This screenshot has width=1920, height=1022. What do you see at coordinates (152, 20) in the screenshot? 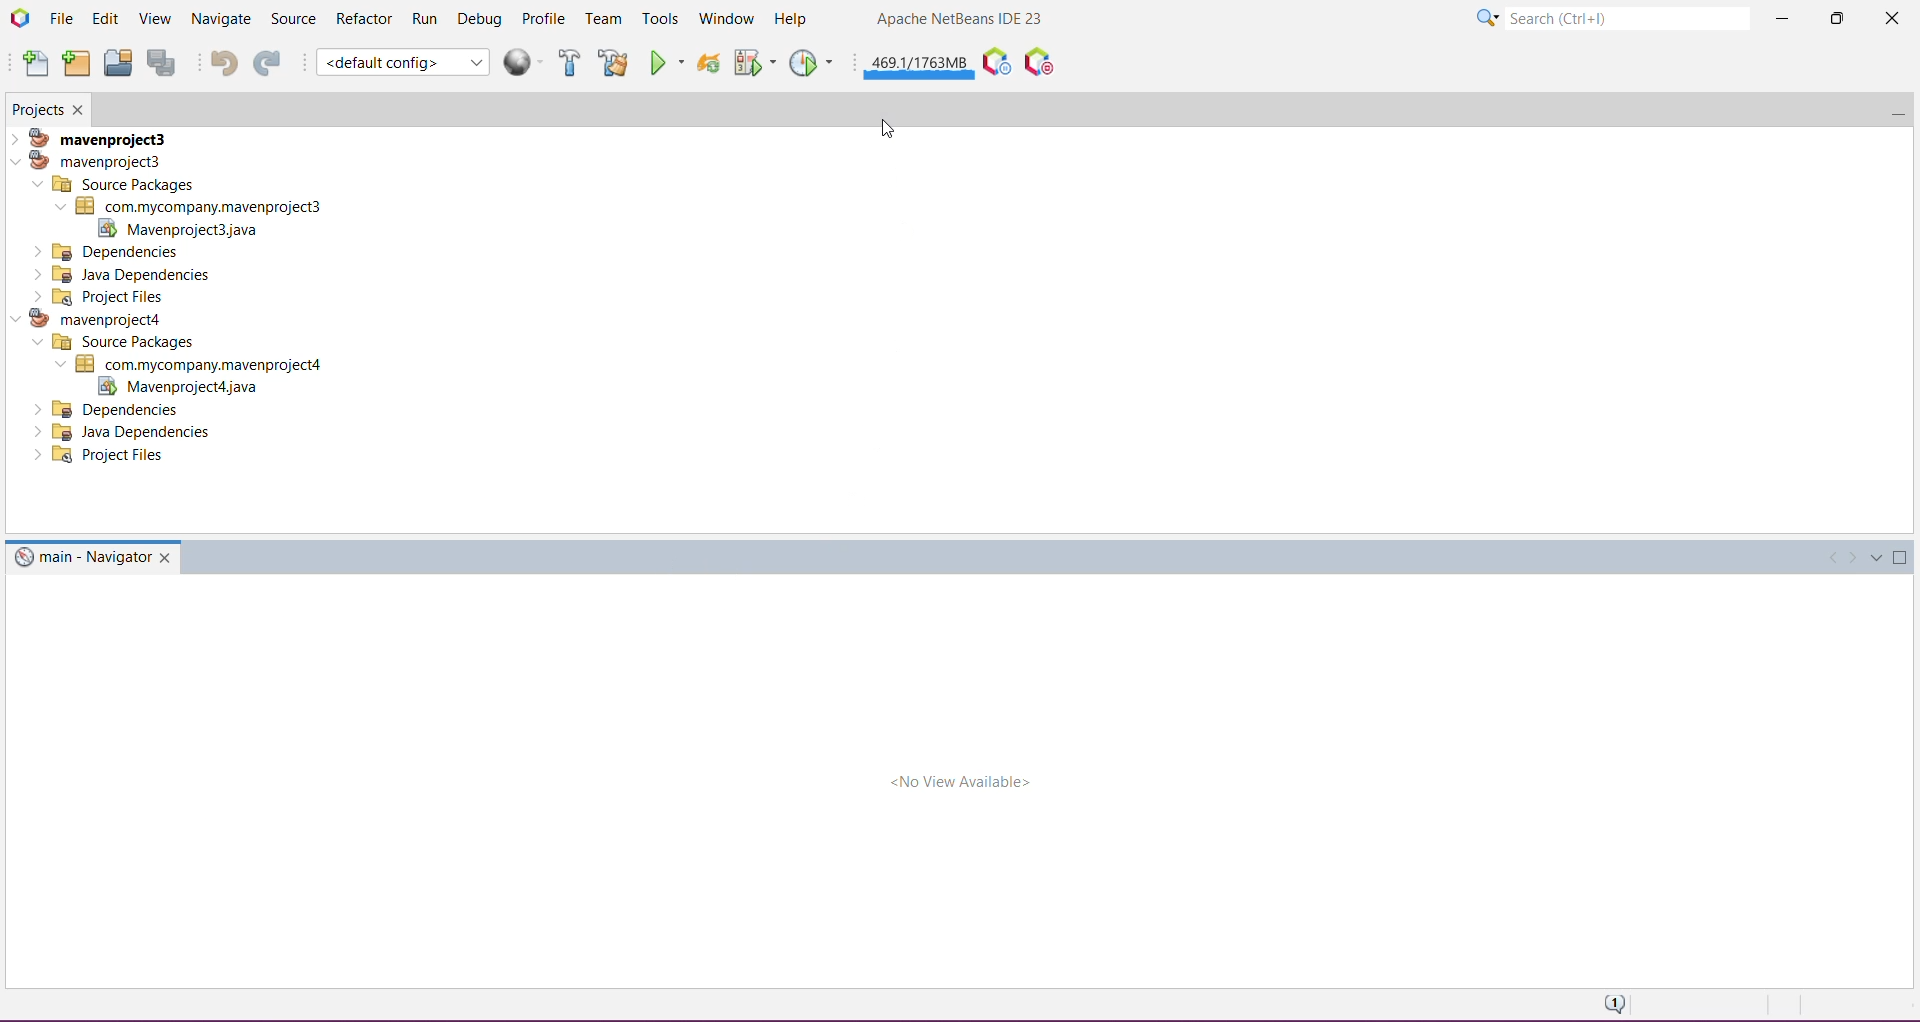
I see `View` at bounding box center [152, 20].